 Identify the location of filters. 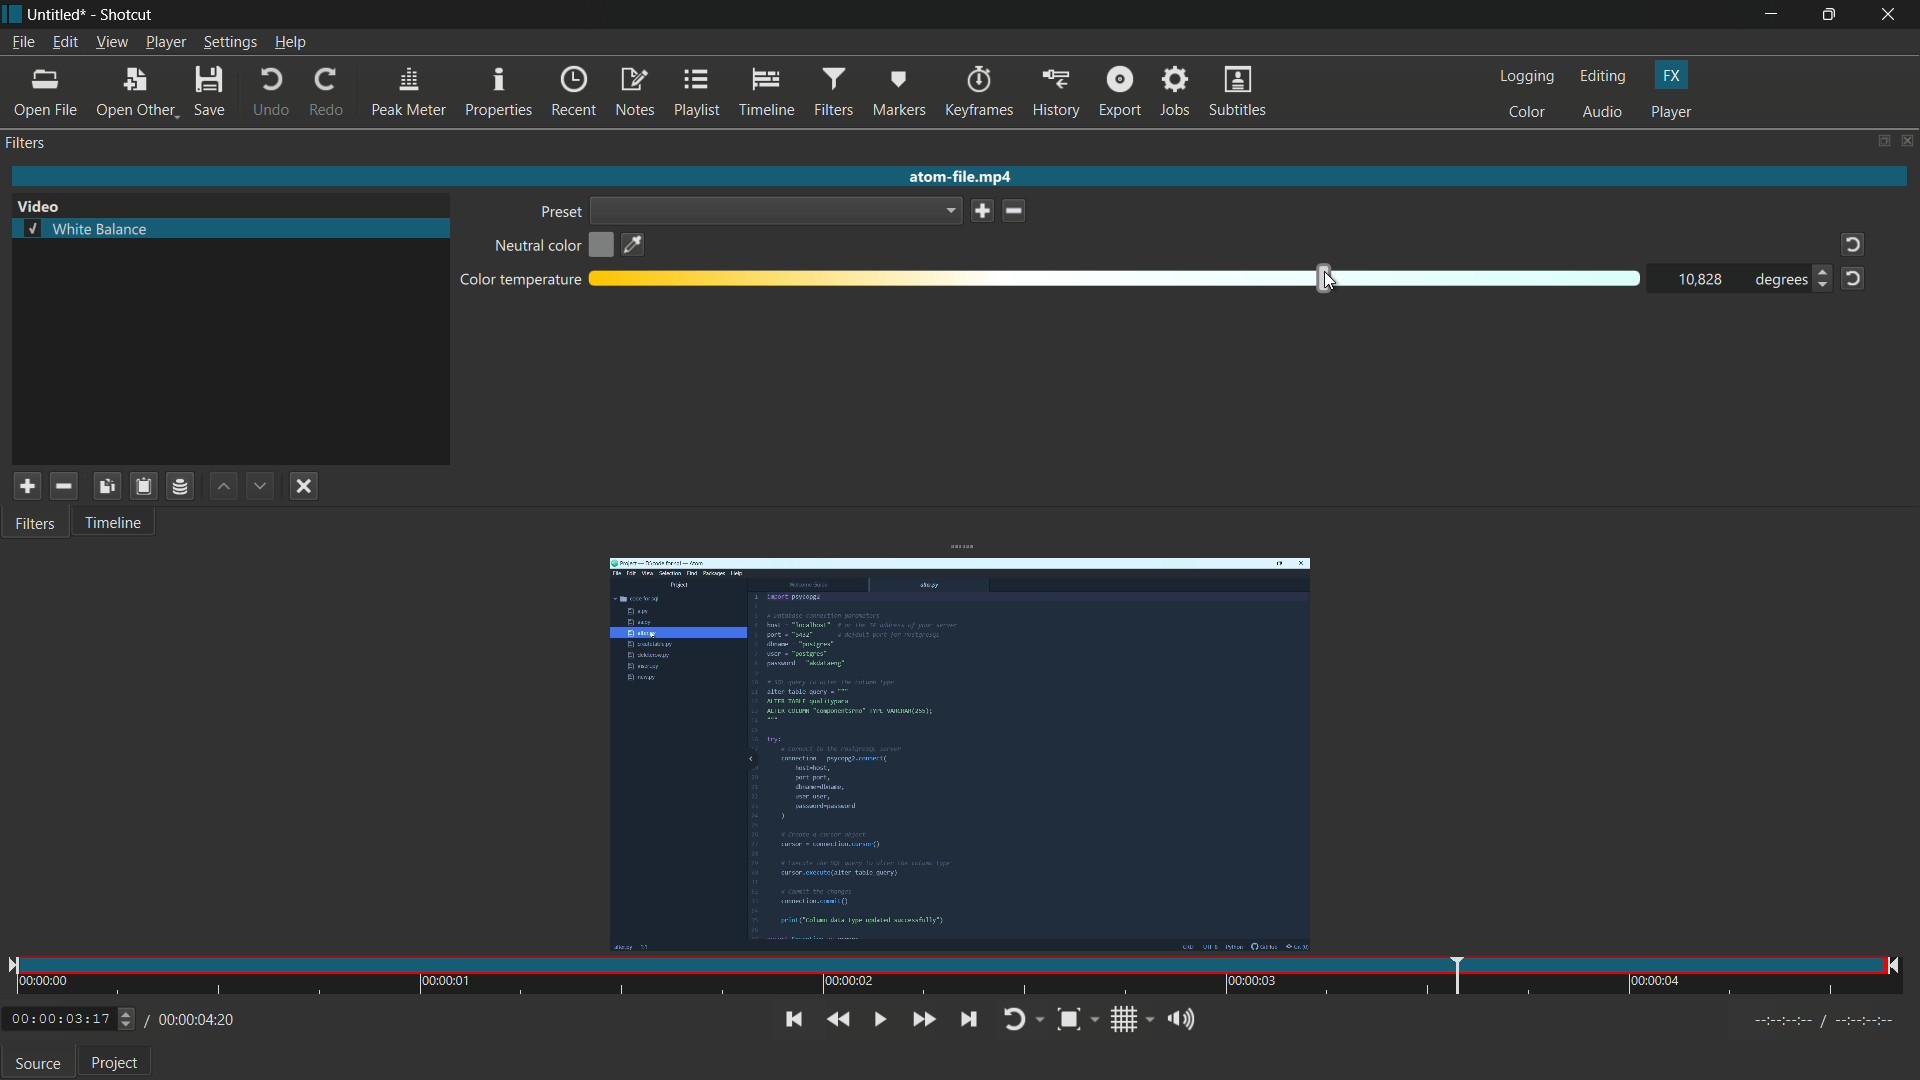
(835, 92).